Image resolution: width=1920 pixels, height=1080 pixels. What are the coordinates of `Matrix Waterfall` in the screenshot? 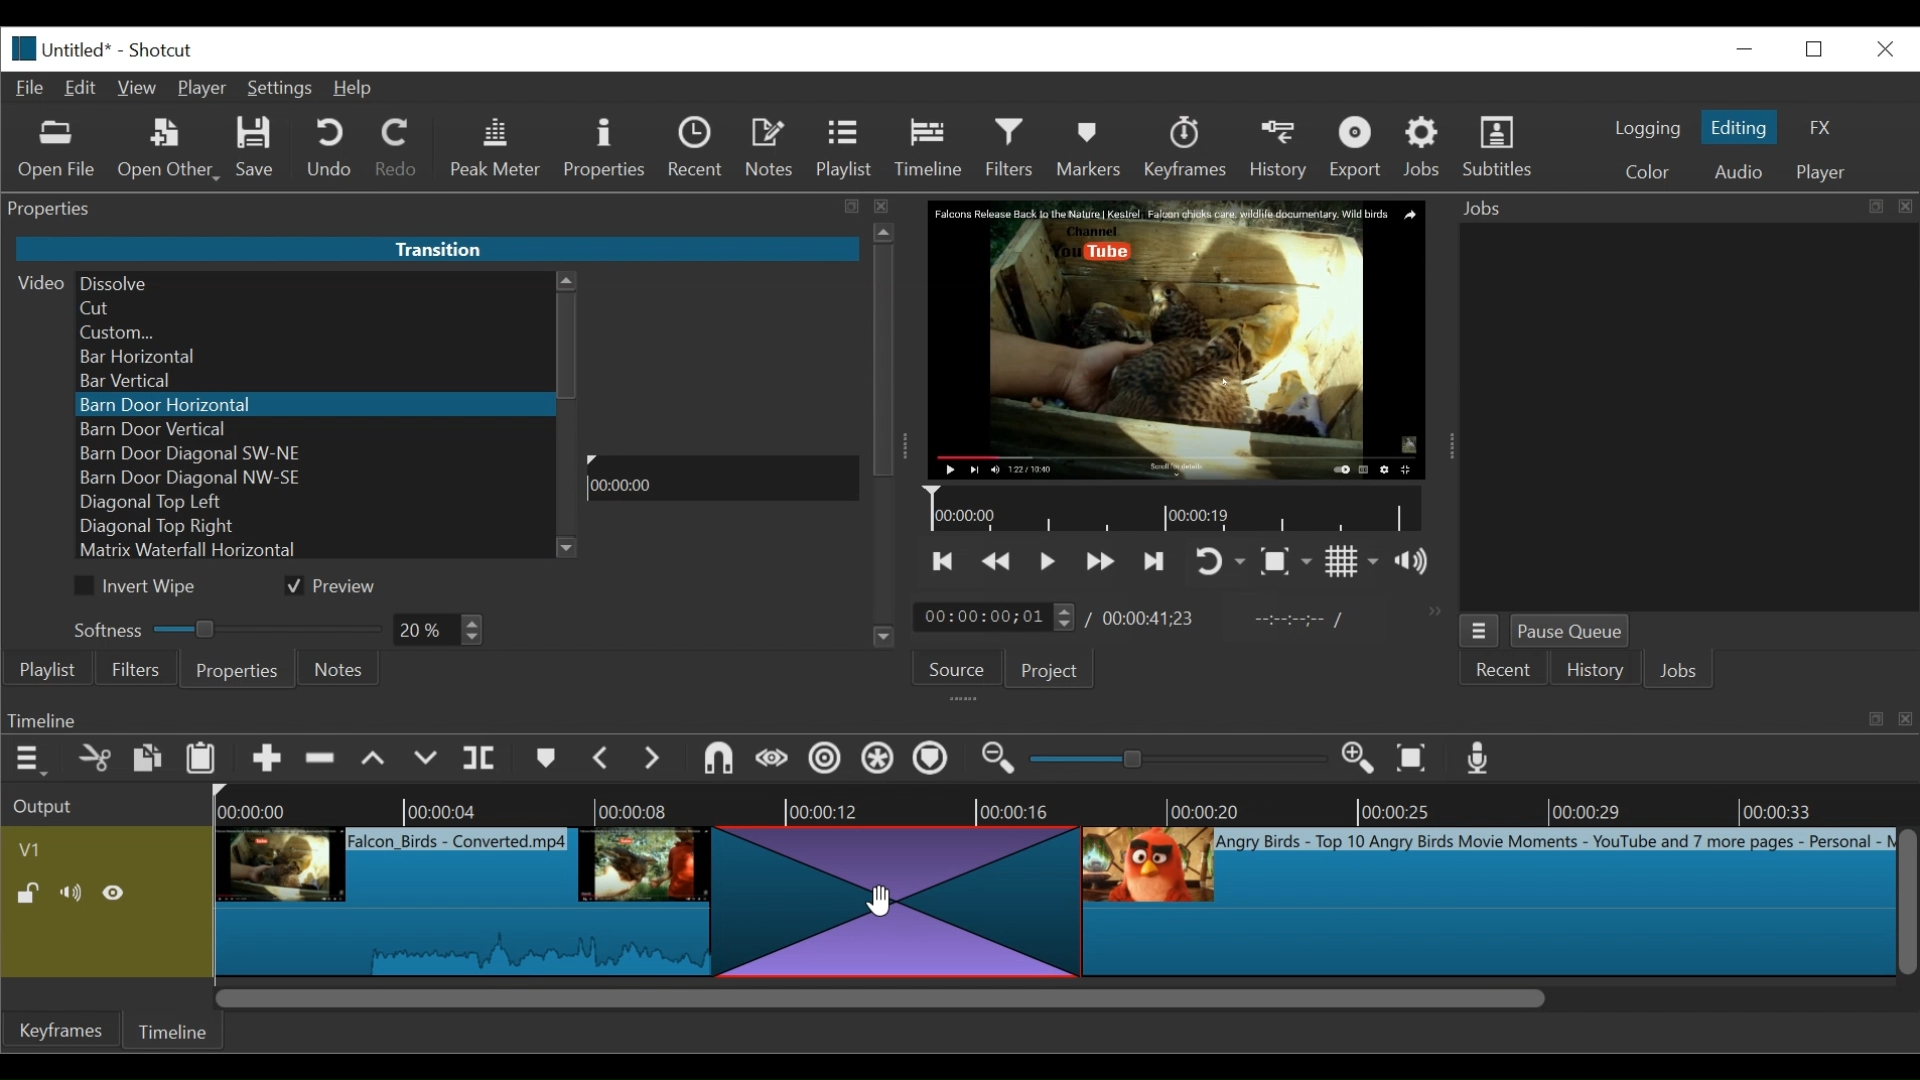 It's located at (315, 552).